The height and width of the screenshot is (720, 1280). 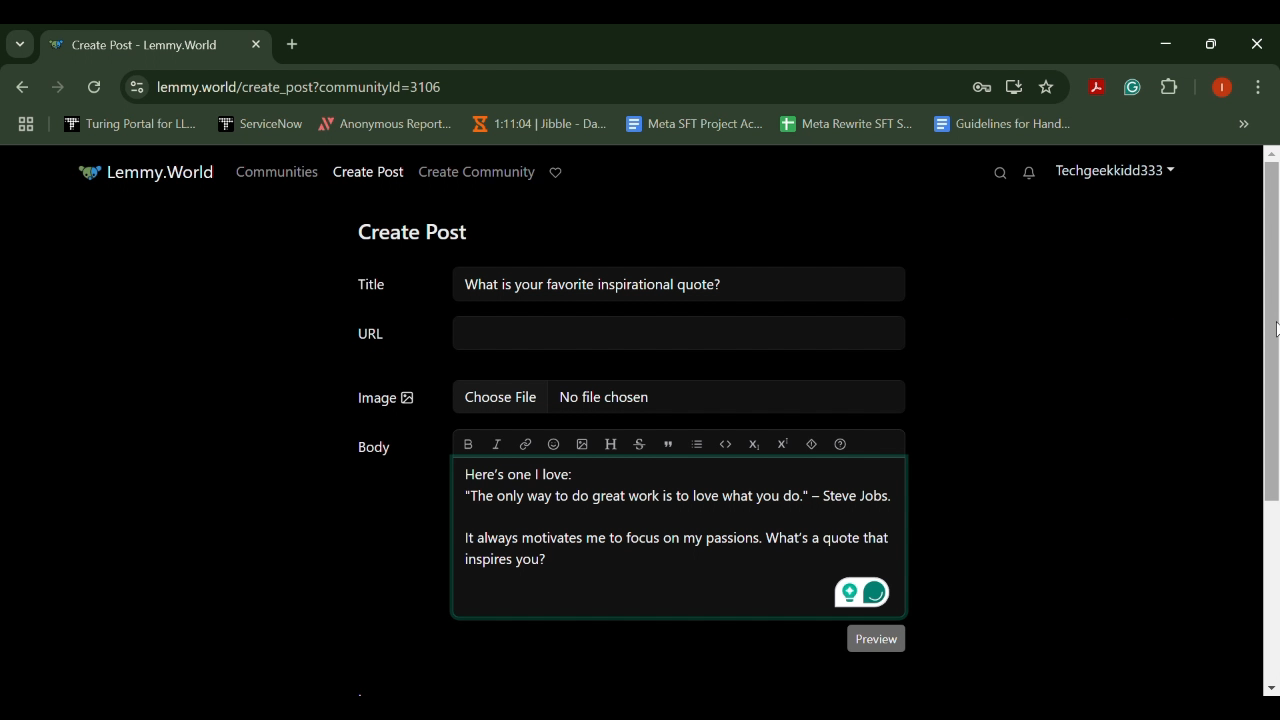 I want to click on Communities, so click(x=277, y=171).